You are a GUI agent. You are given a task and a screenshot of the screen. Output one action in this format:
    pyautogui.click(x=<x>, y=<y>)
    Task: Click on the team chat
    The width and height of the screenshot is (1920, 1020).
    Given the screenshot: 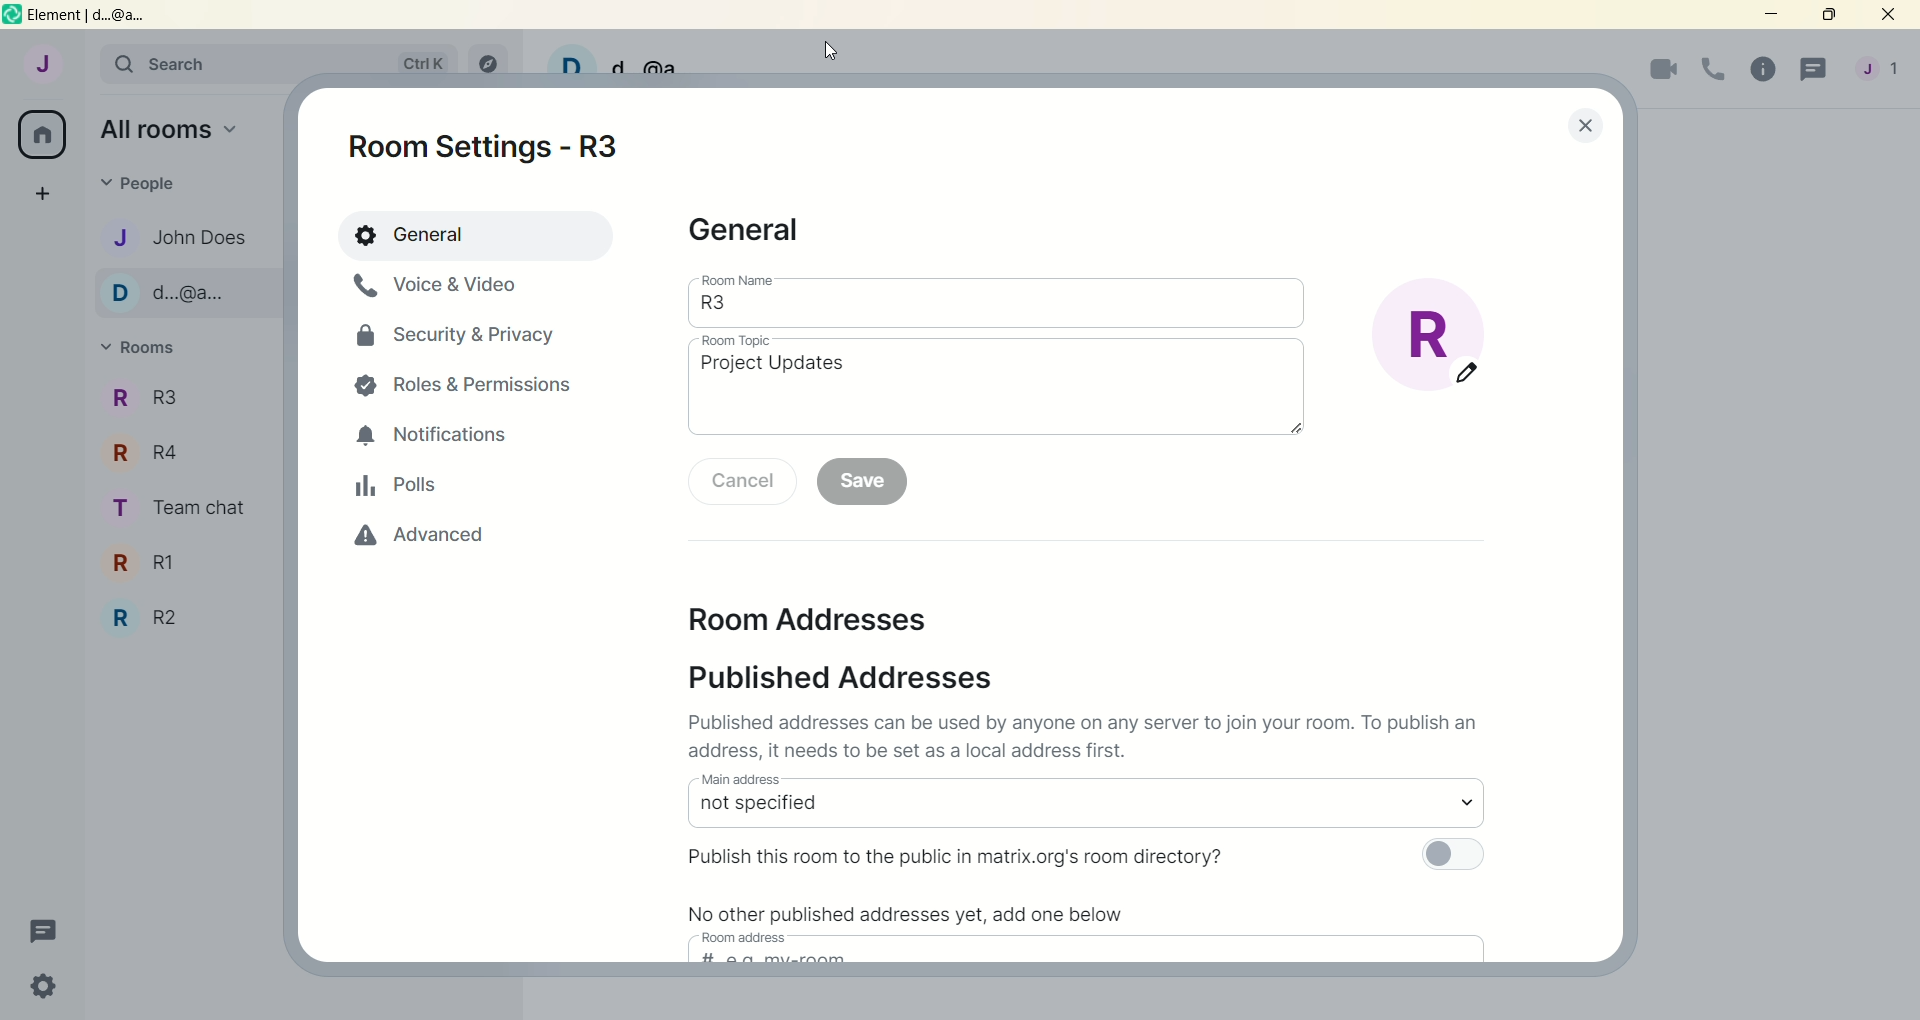 What is the action you would take?
    pyautogui.click(x=180, y=450)
    